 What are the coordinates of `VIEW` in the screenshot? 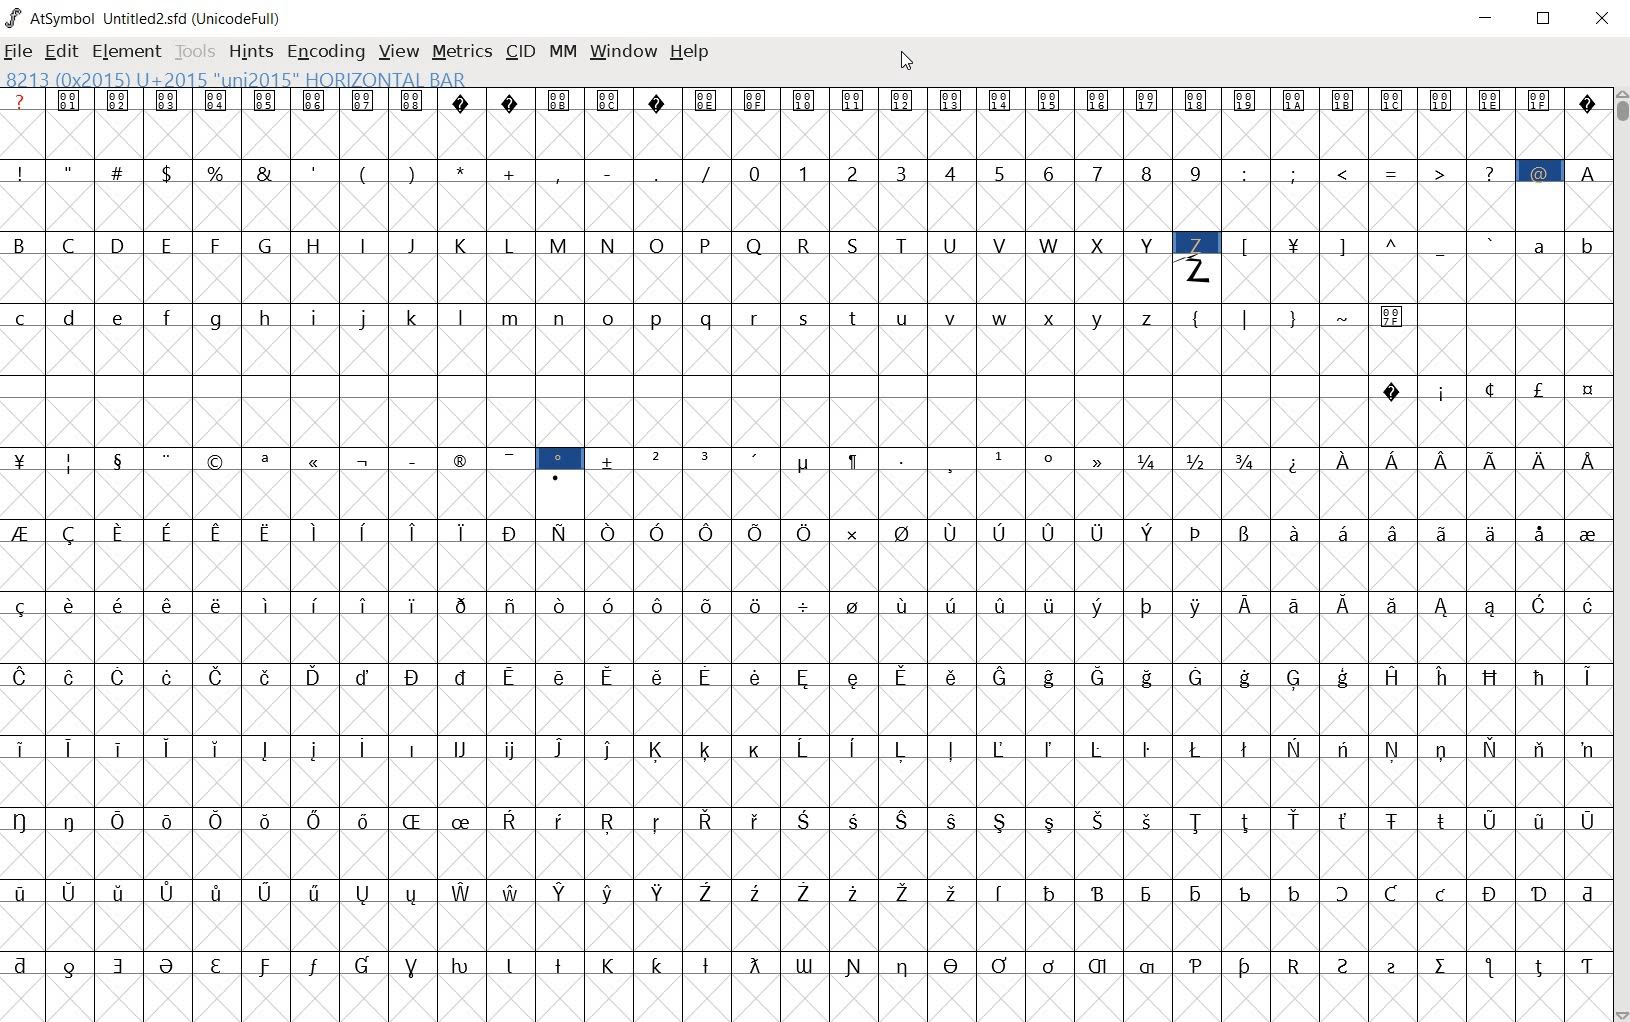 It's located at (399, 53).